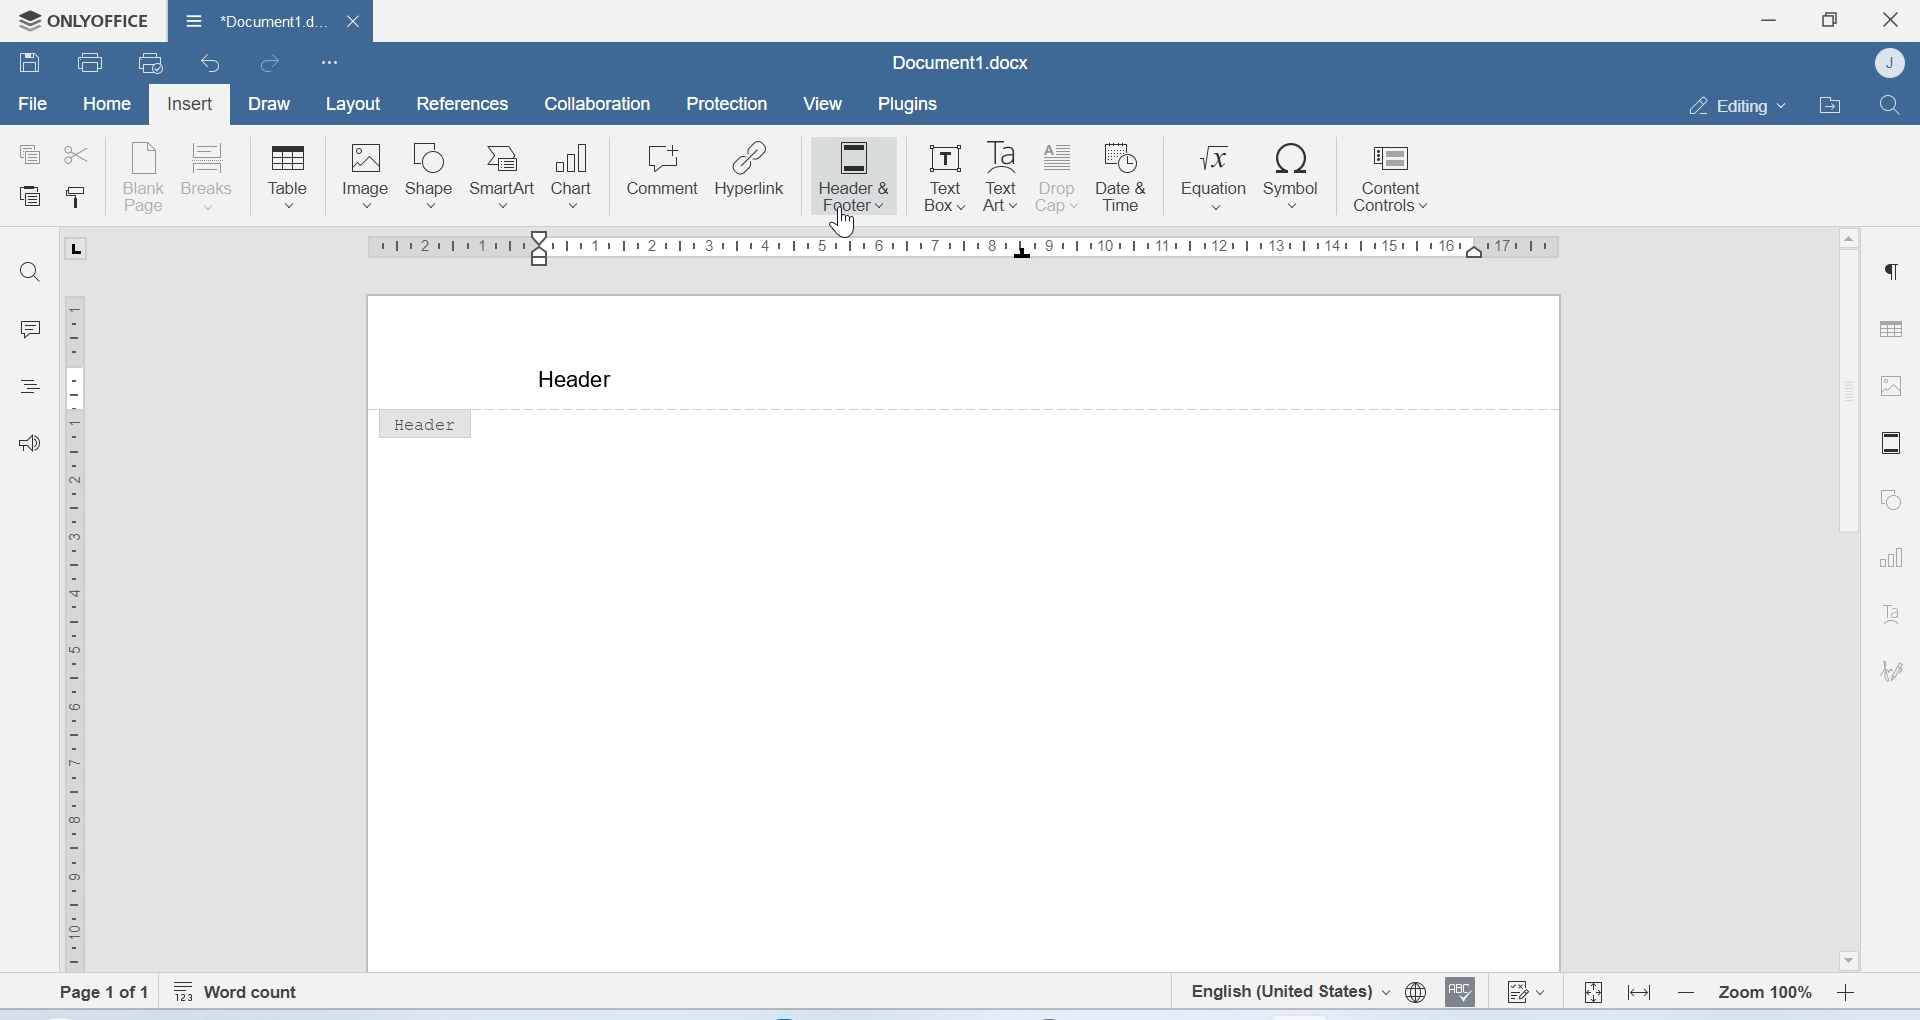 The width and height of the screenshot is (1920, 1020). Describe the element at coordinates (1638, 990) in the screenshot. I see `Fit to width` at that location.